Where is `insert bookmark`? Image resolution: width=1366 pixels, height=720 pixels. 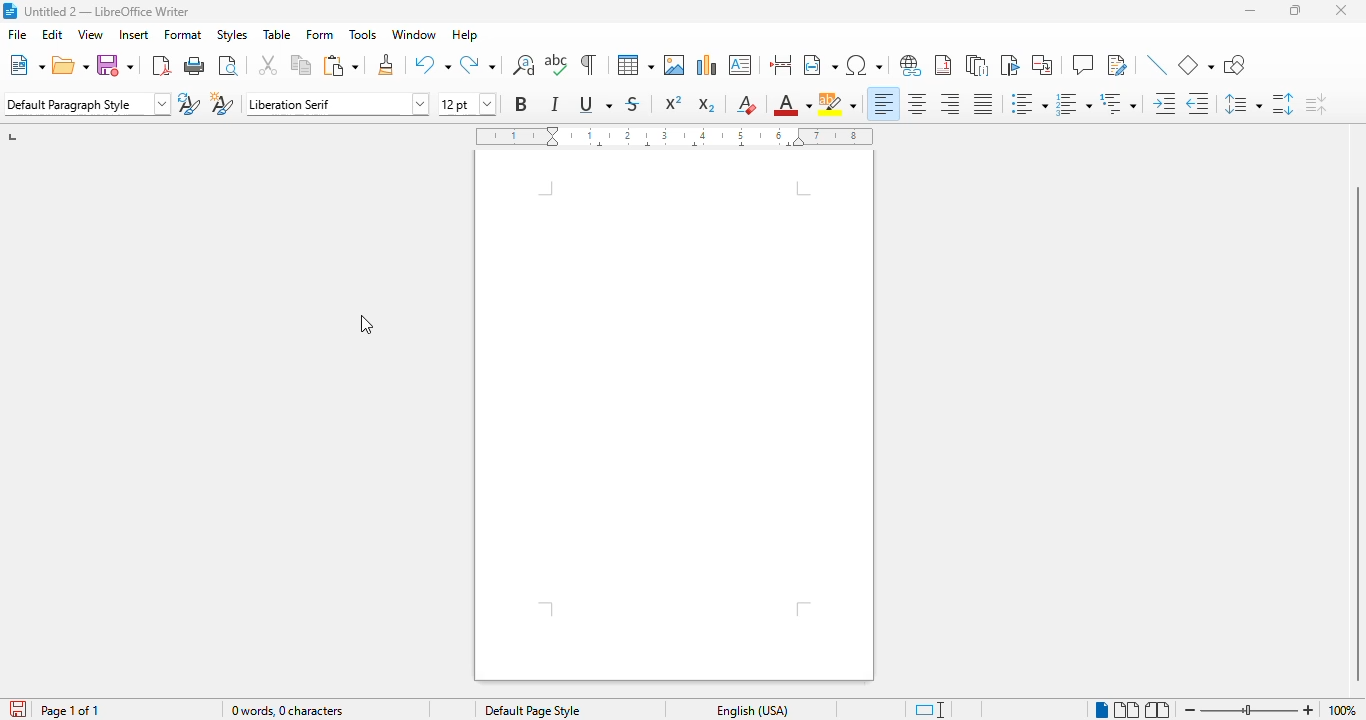
insert bookmark is located at coordinates (1009, 65).